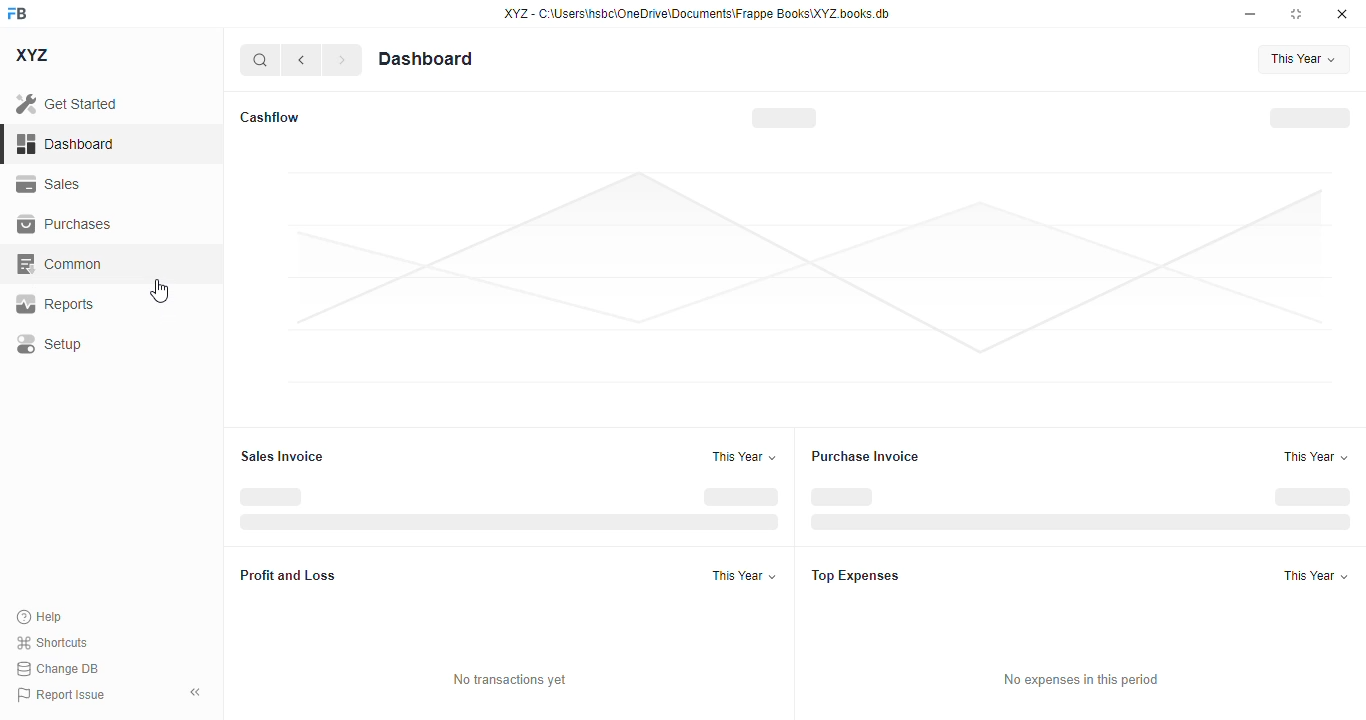  What do you see at coordinates (1317, 456) in the screenshot?
I see `this year` at bounding box center [1317, 456].